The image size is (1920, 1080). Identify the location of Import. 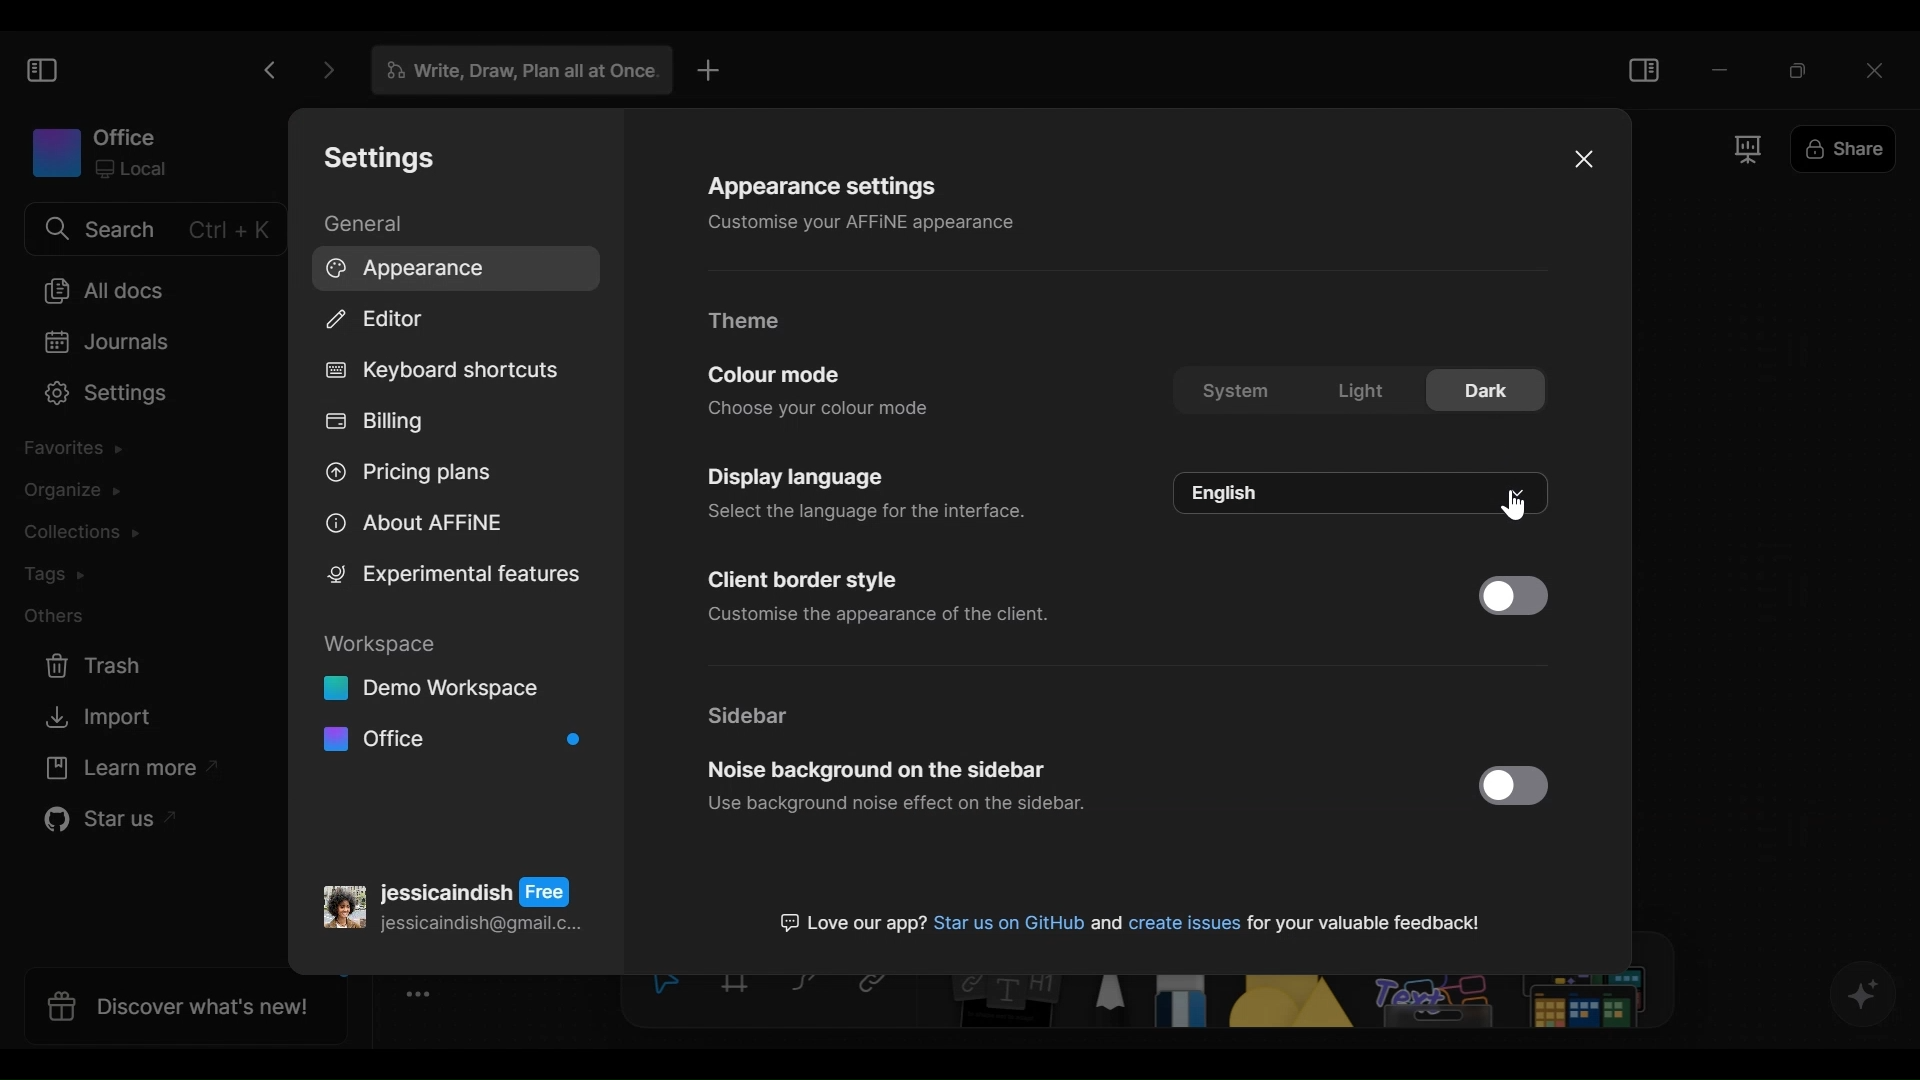
(101, 718).